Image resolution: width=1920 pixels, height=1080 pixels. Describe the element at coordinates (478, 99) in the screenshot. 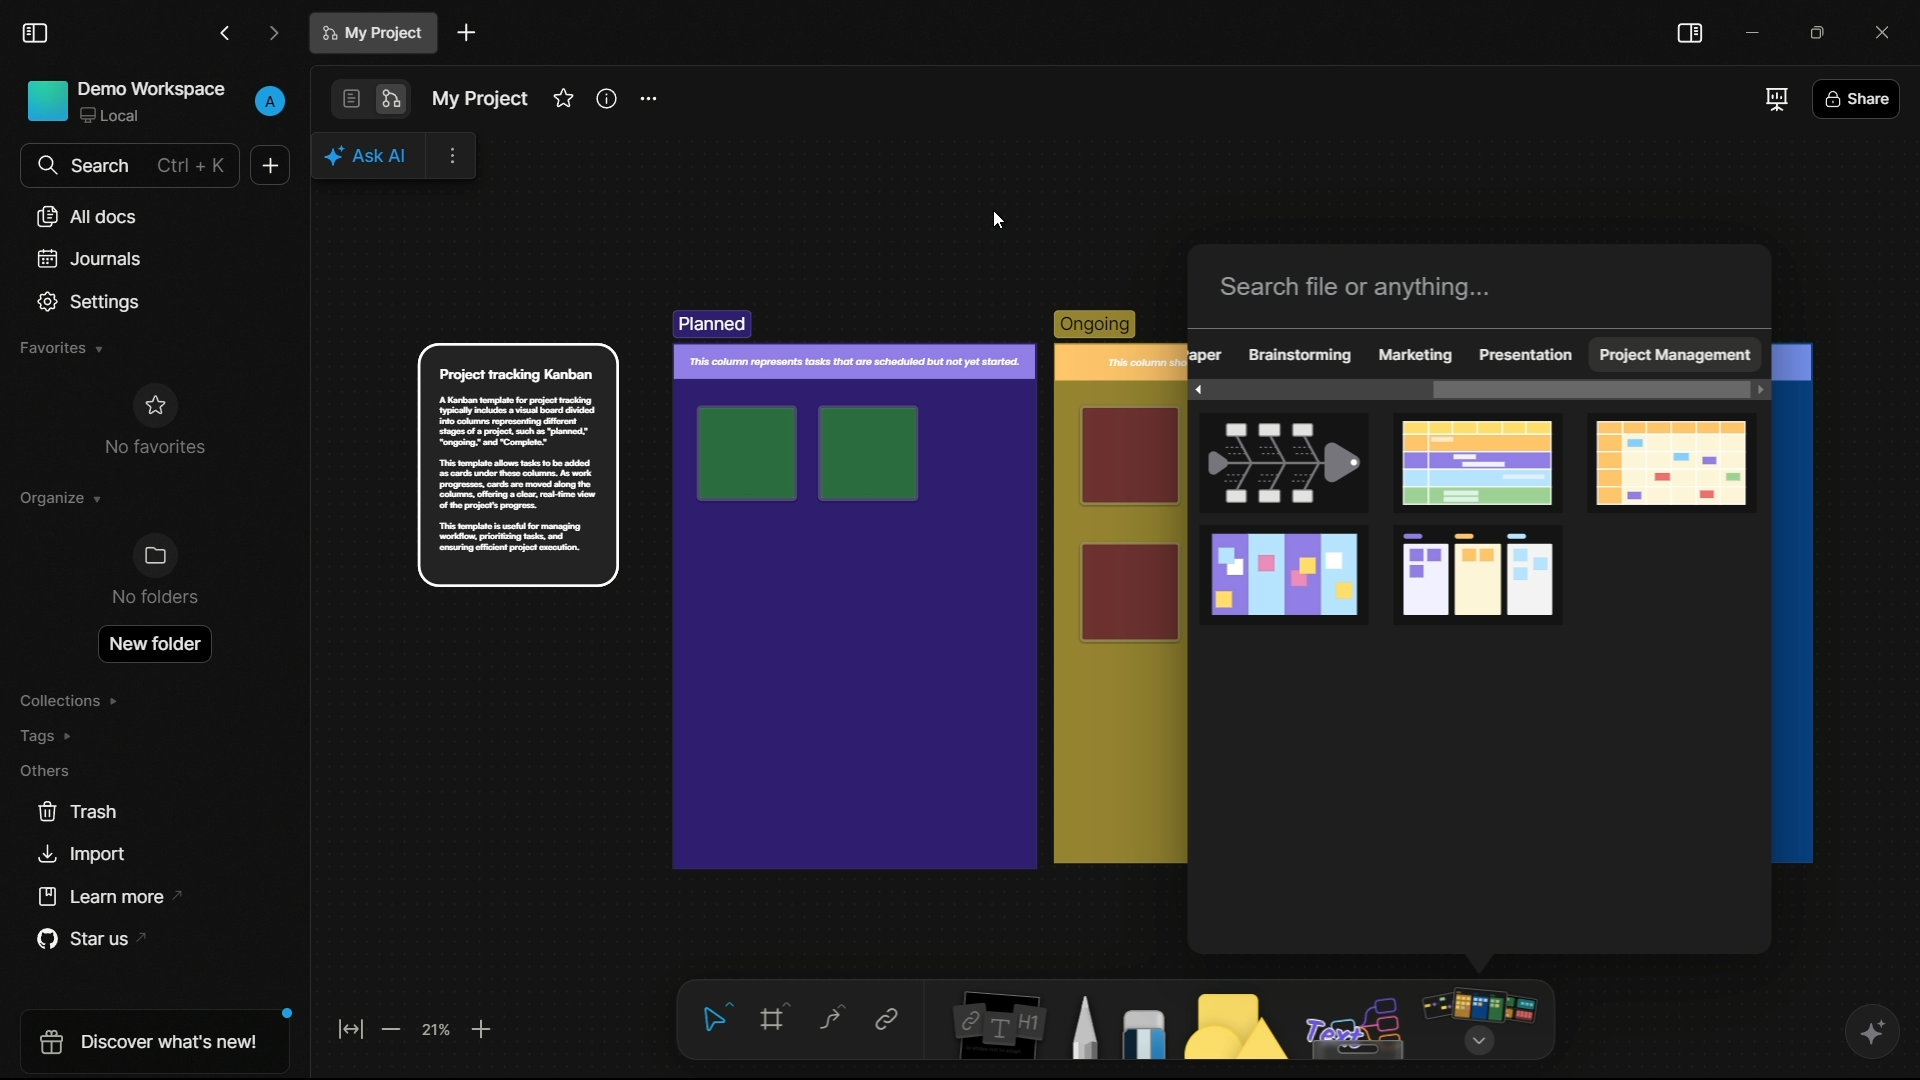

I see `document name` at that location.